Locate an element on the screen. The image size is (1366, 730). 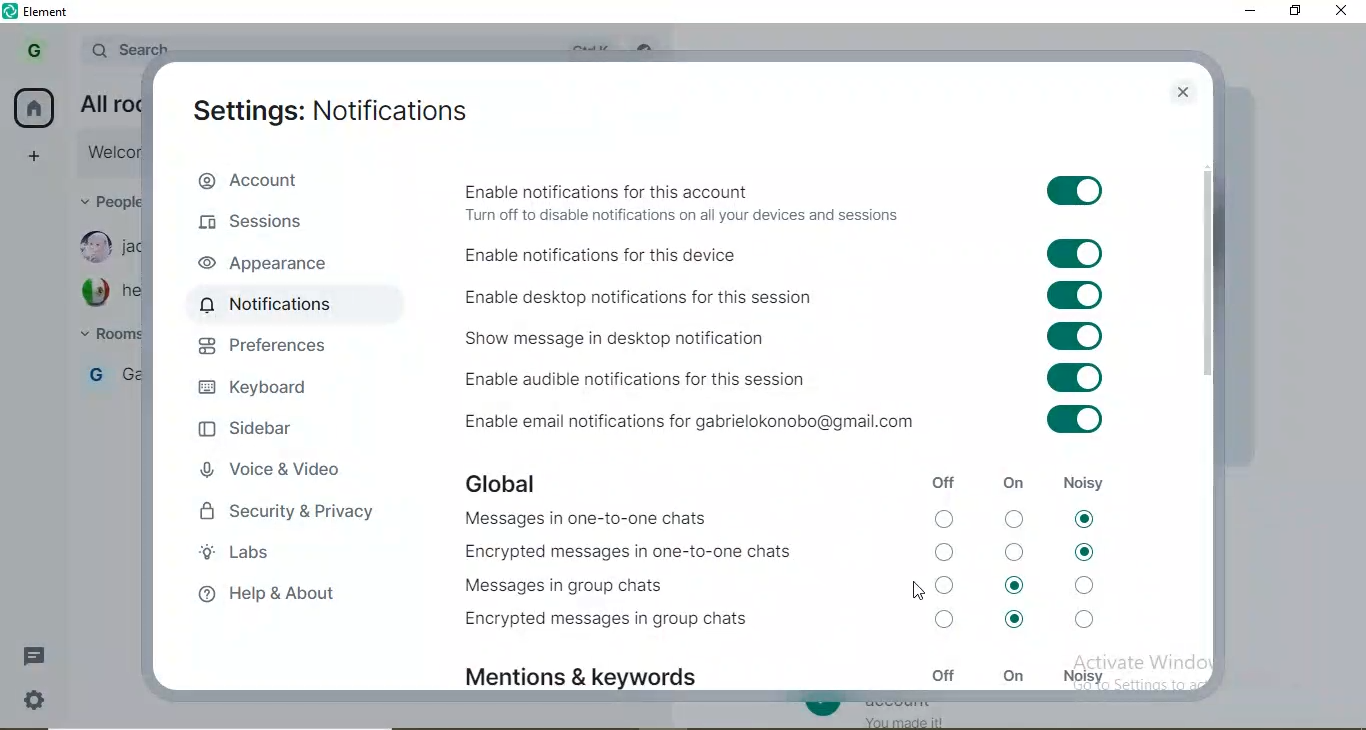
noisy is located at coordinates (1086, 476).